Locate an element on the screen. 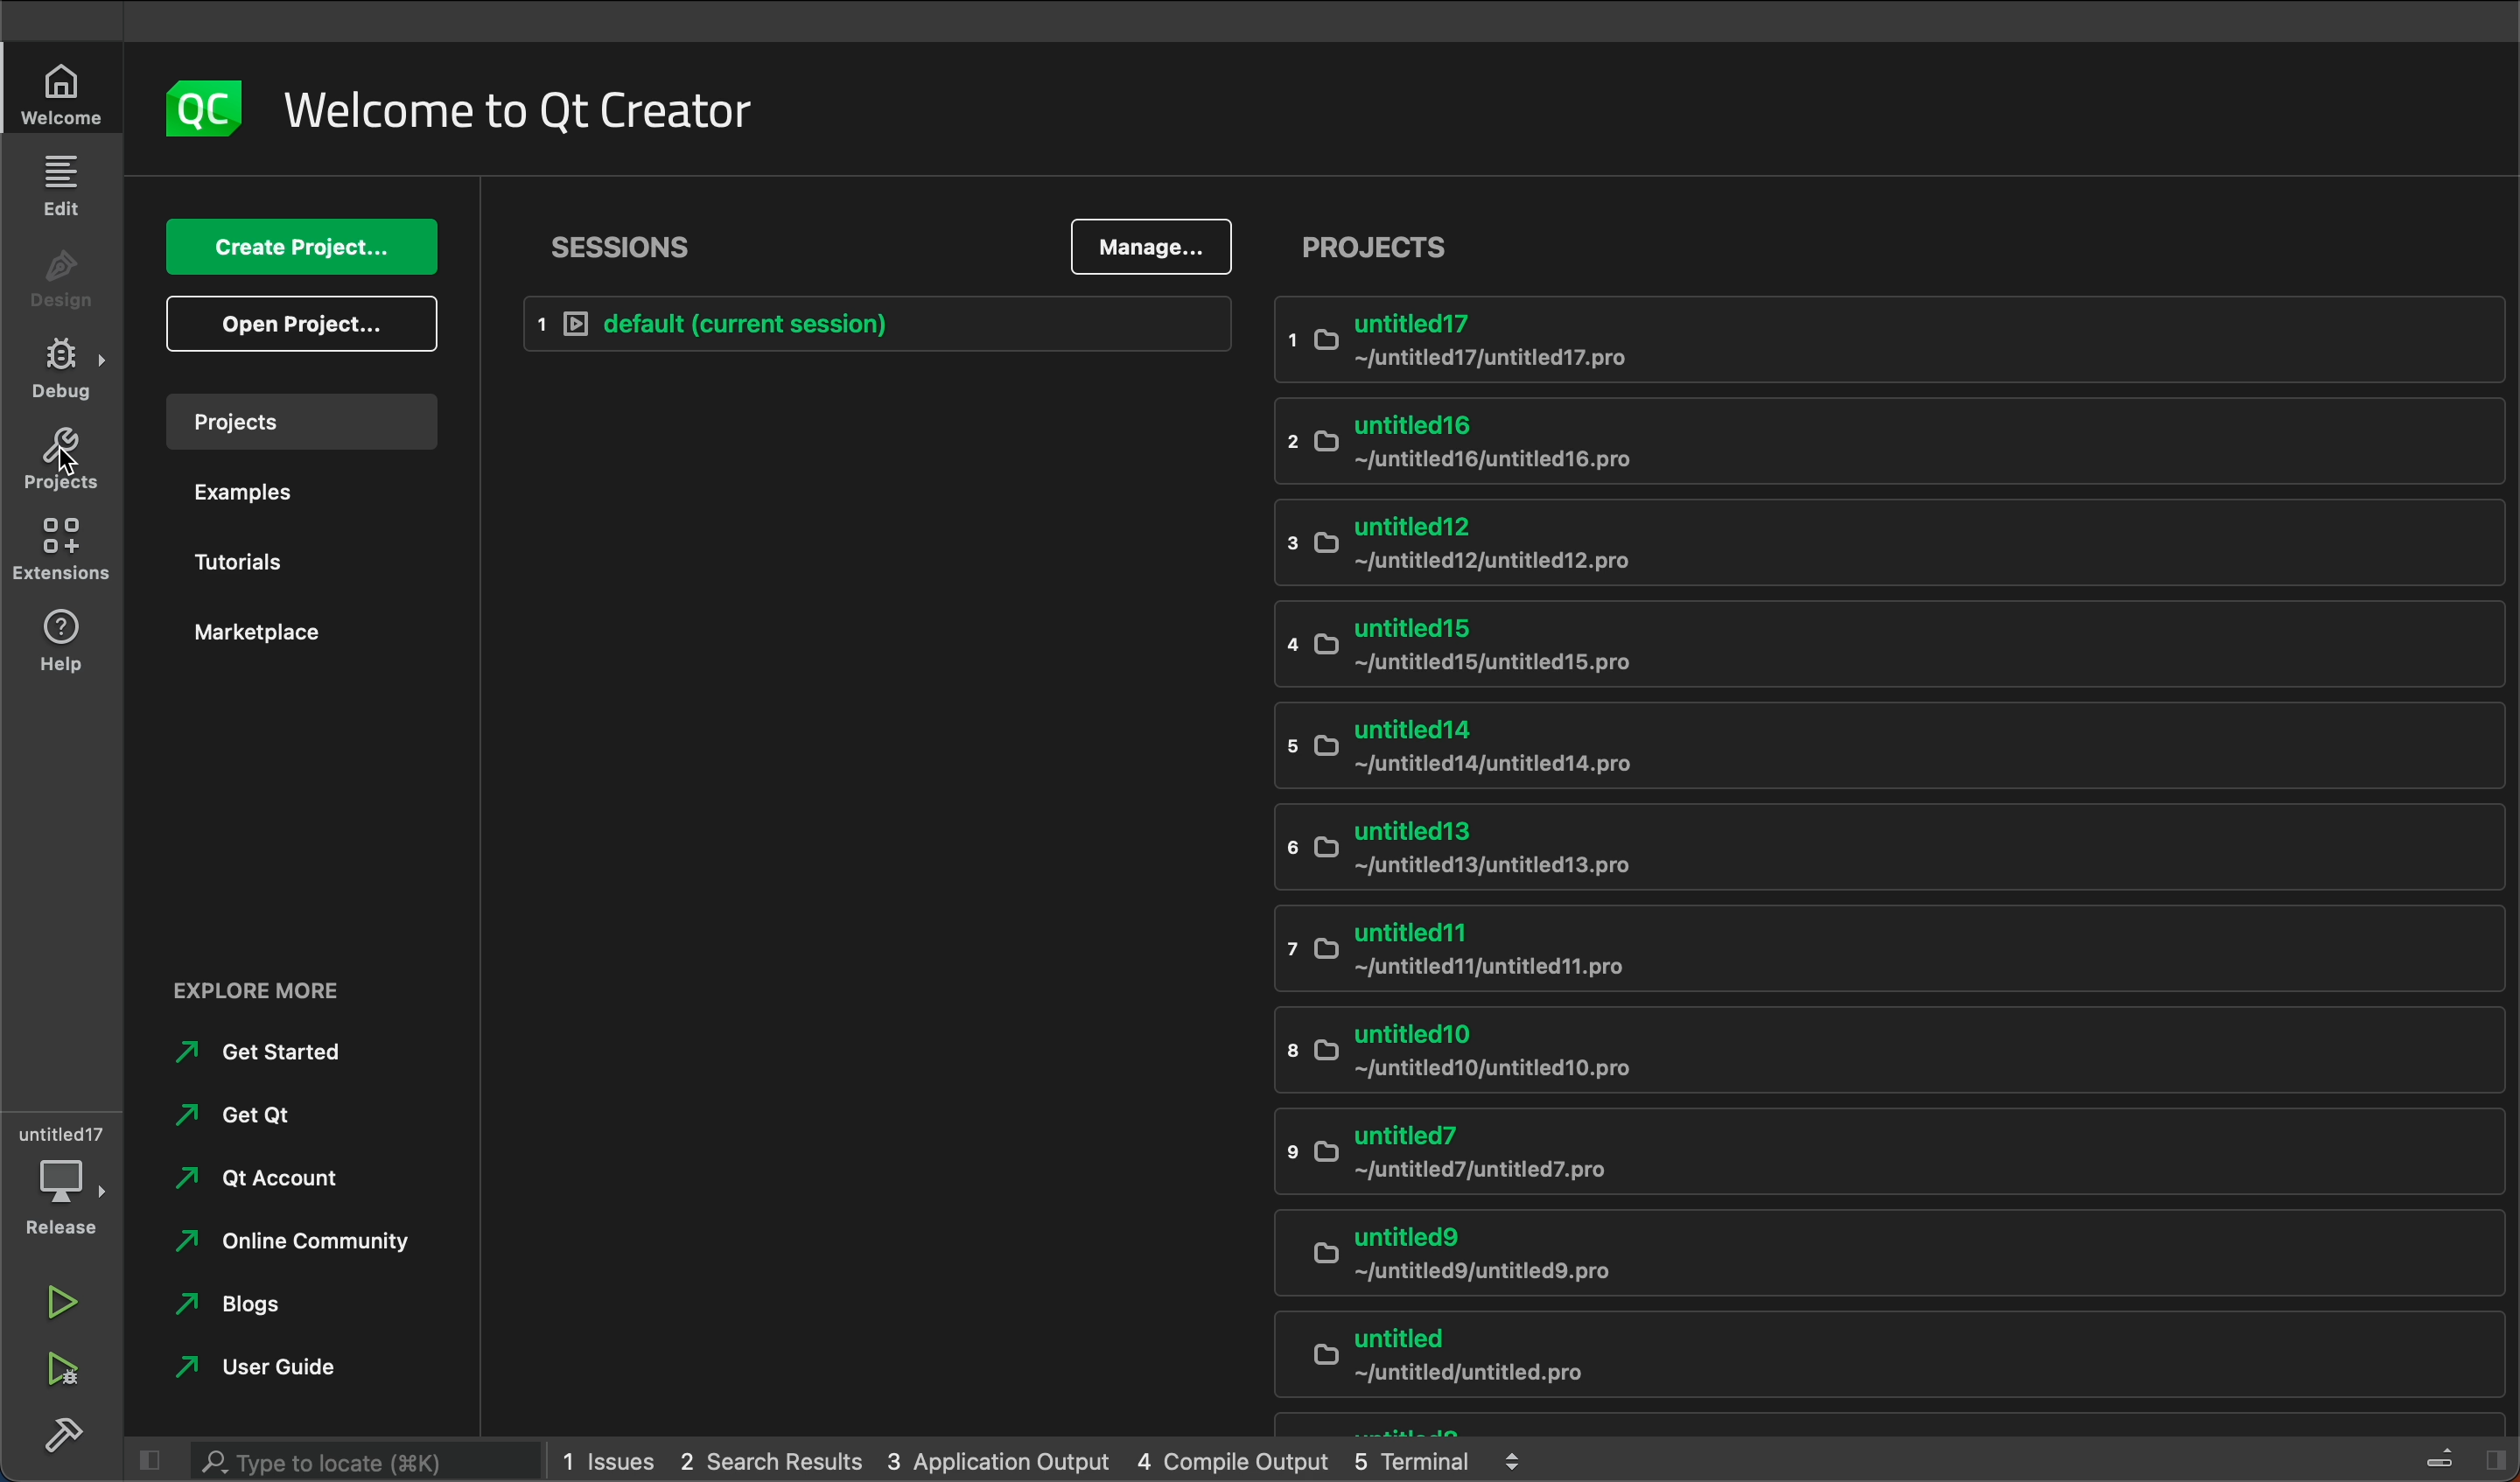 Image resolution: width=2520 pixels, height=1482 pixels. untitled12 is located at coordinates (1854, 543).